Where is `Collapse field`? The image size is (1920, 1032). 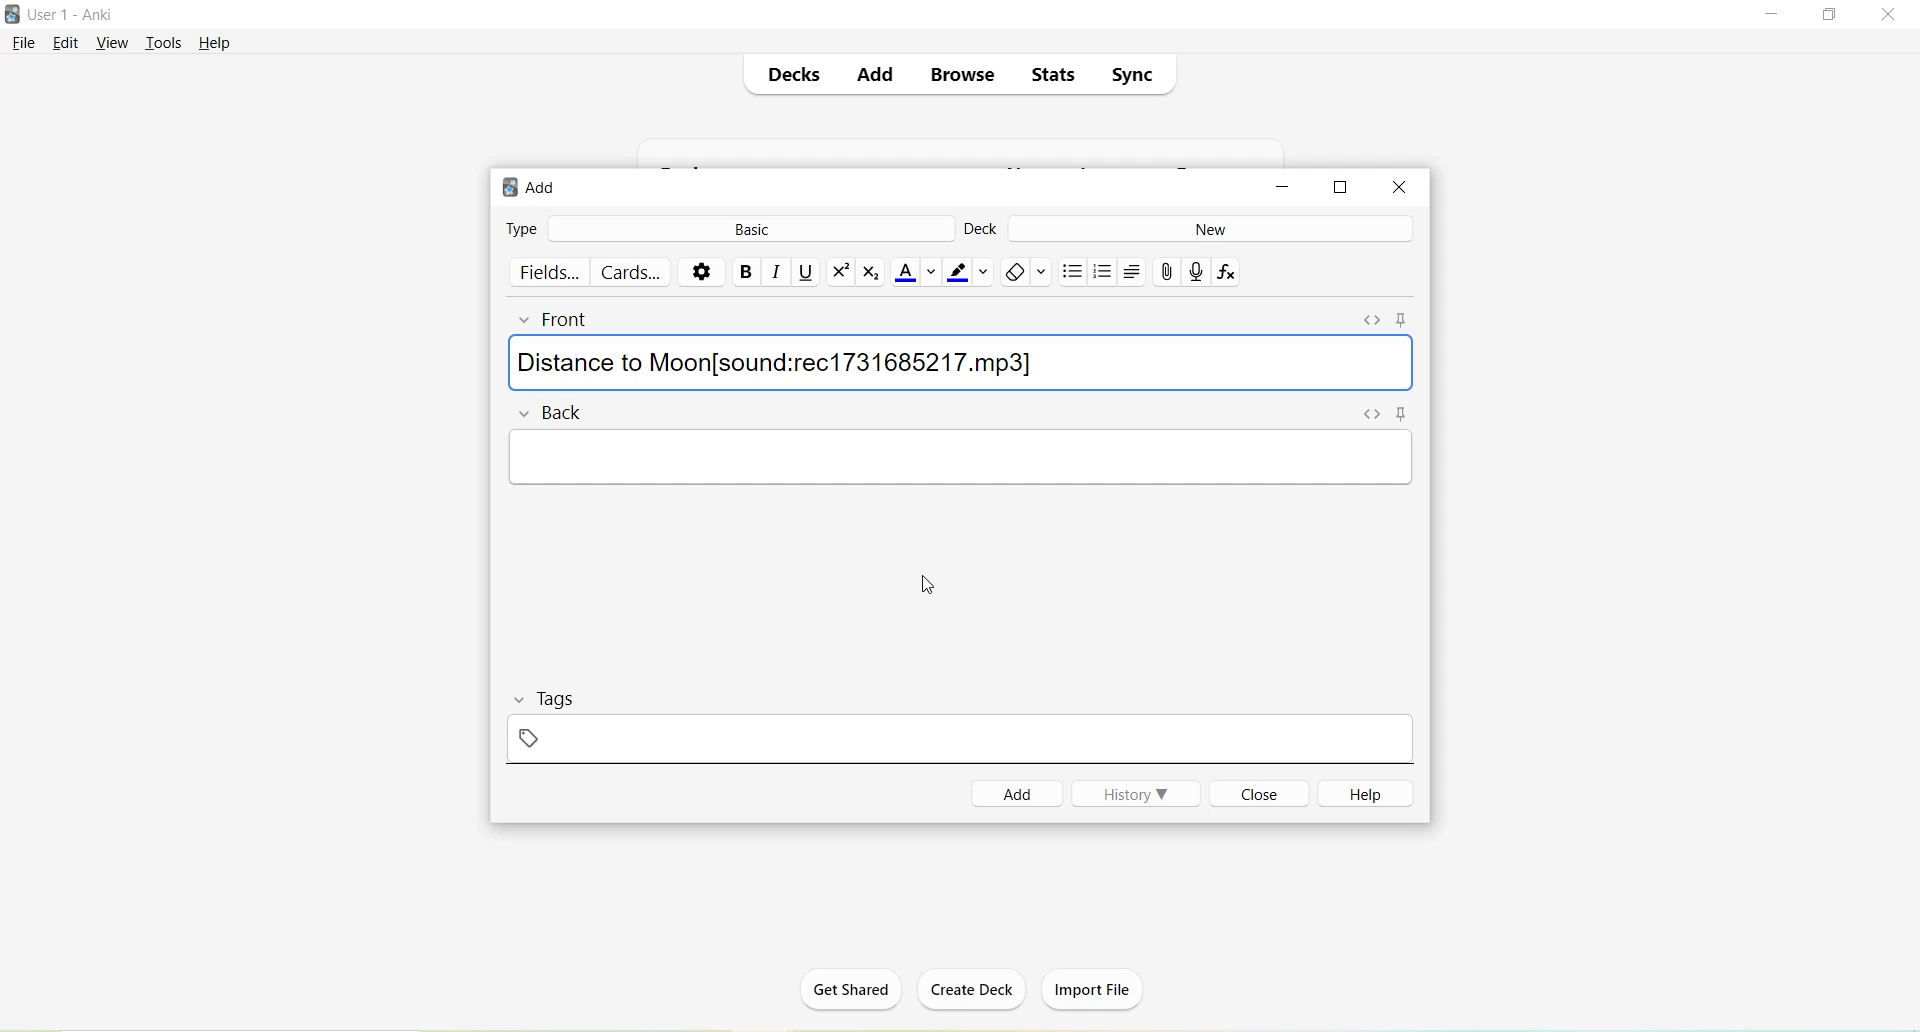
Collapse field is located at coordinates (528, 322).